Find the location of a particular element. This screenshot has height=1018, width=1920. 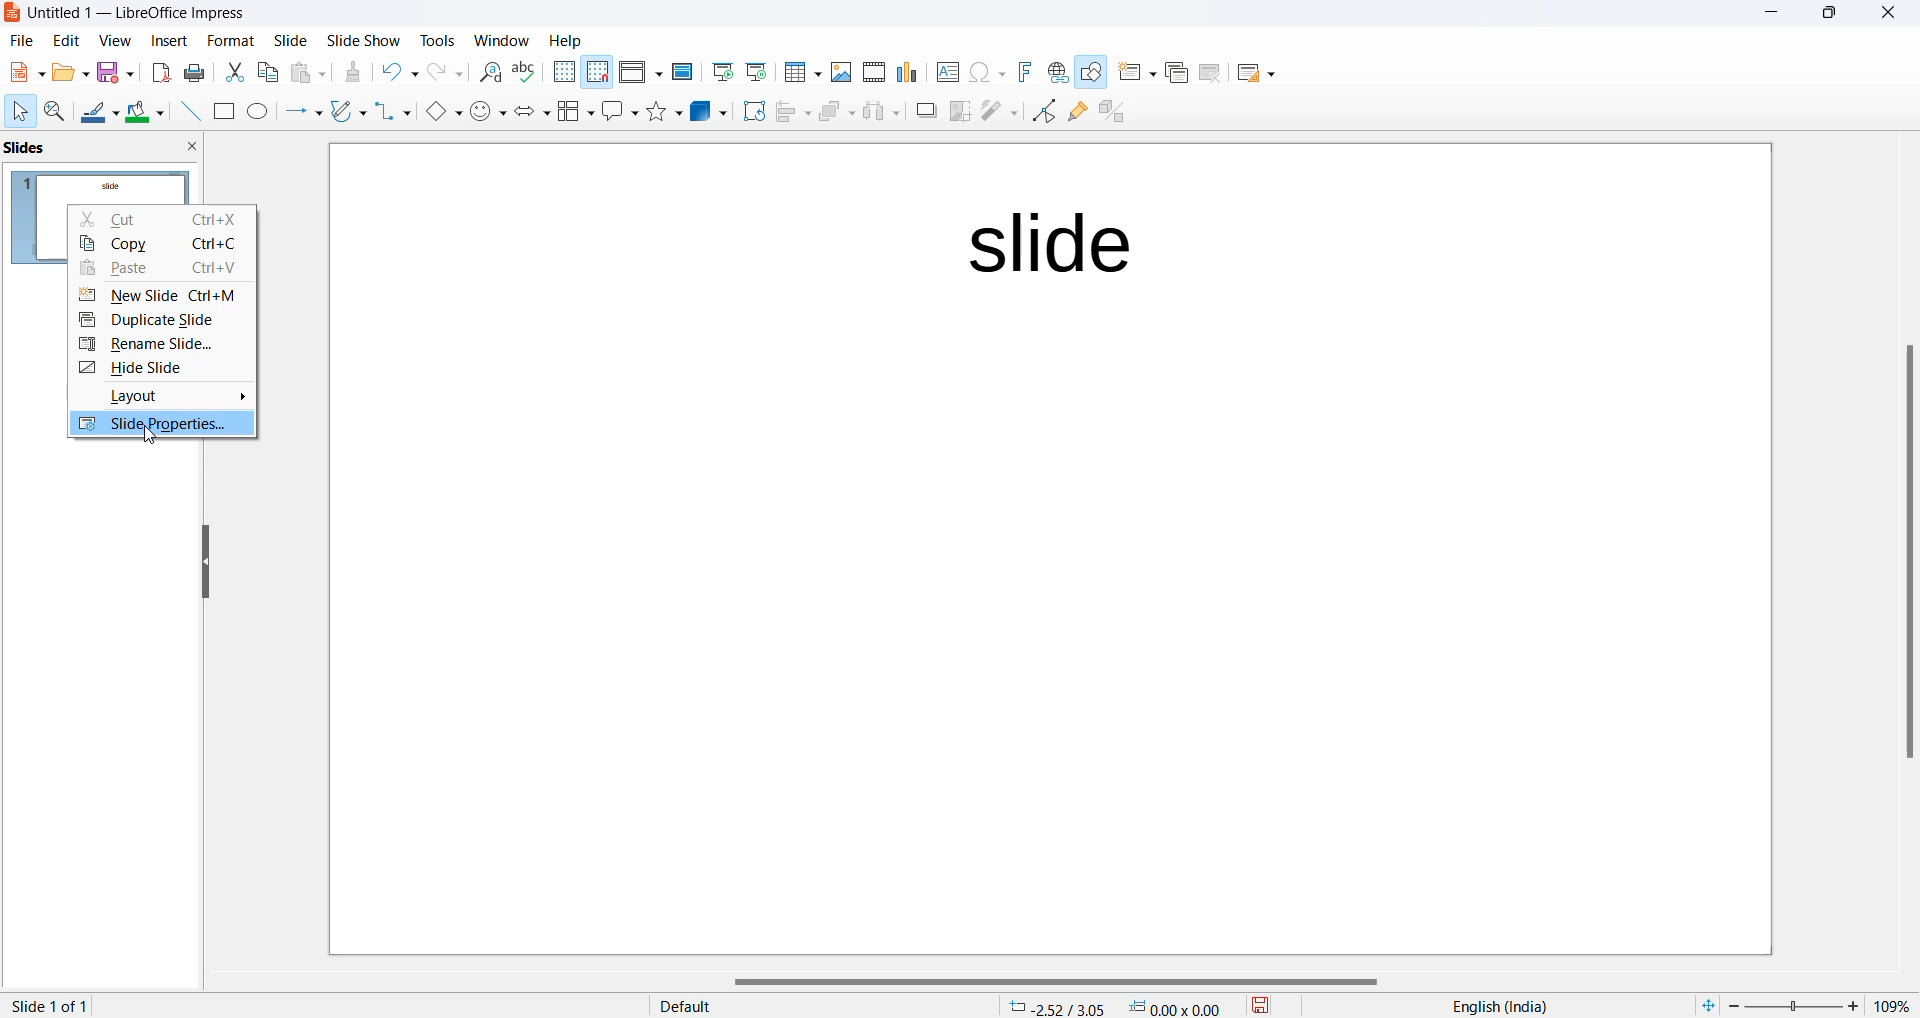

save option is located at coordinates (116, 73).